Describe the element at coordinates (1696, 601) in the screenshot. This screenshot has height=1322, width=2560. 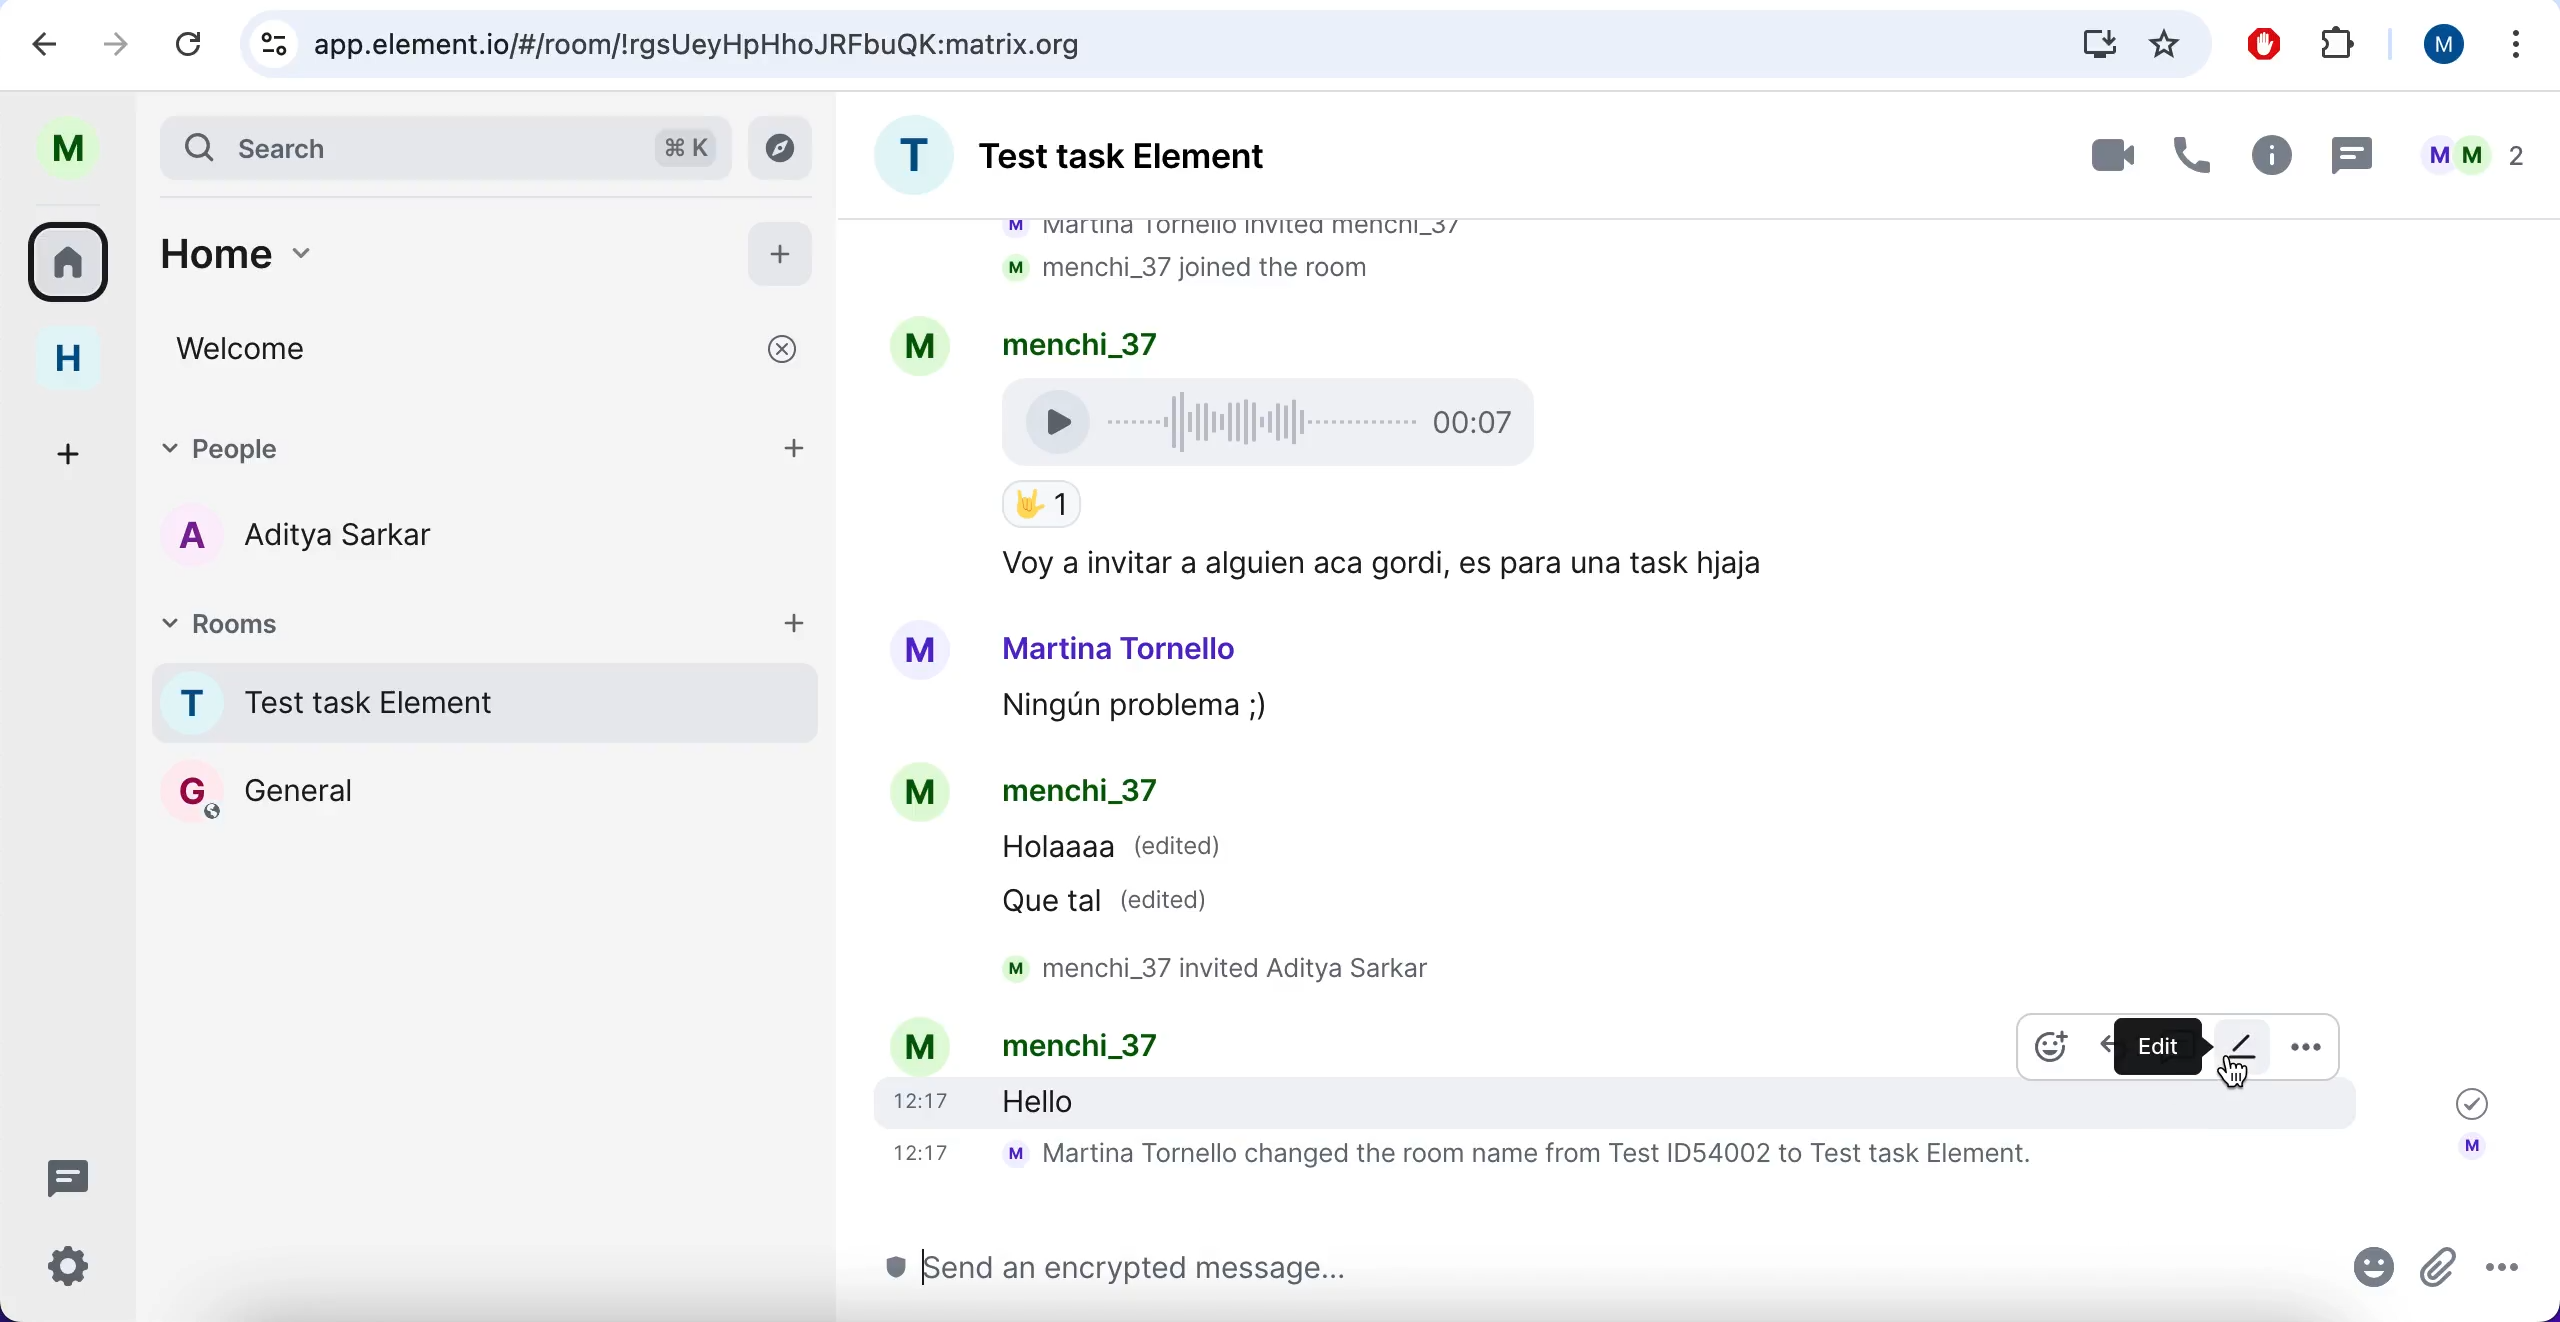
I see `chat` at that location.